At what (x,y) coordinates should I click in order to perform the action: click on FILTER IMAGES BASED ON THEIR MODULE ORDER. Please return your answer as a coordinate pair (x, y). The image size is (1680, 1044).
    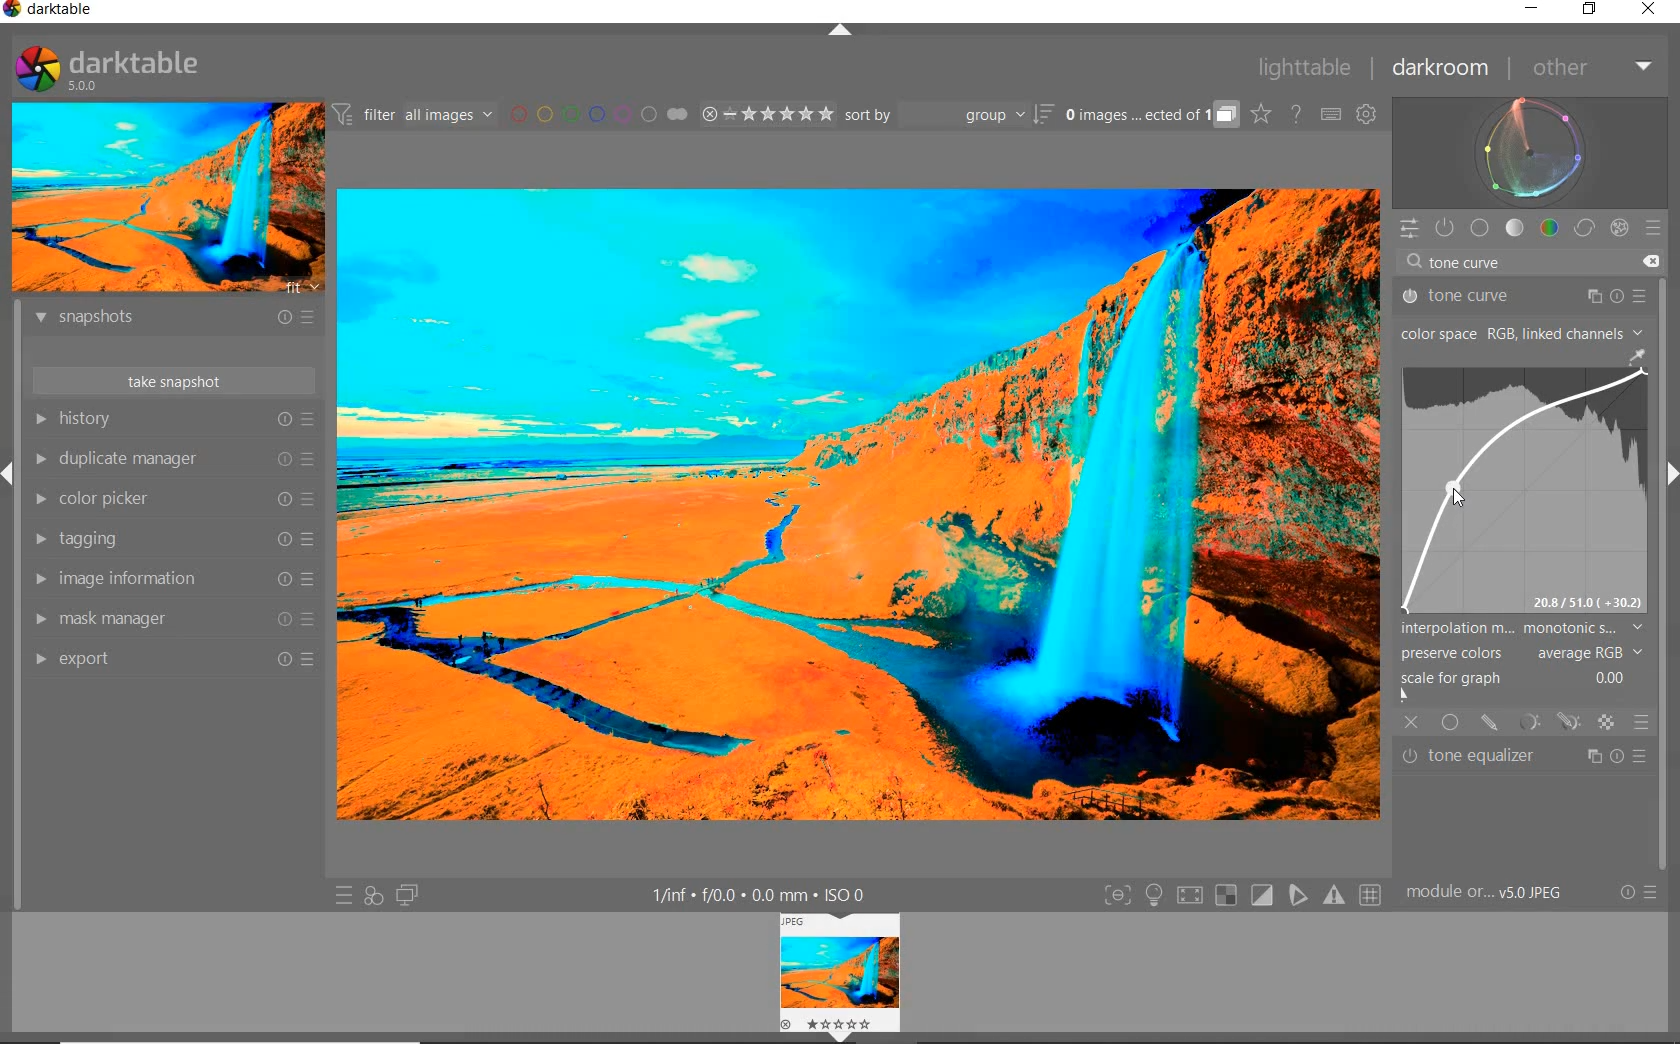
    Looking at the image, I should click on (413, 115).